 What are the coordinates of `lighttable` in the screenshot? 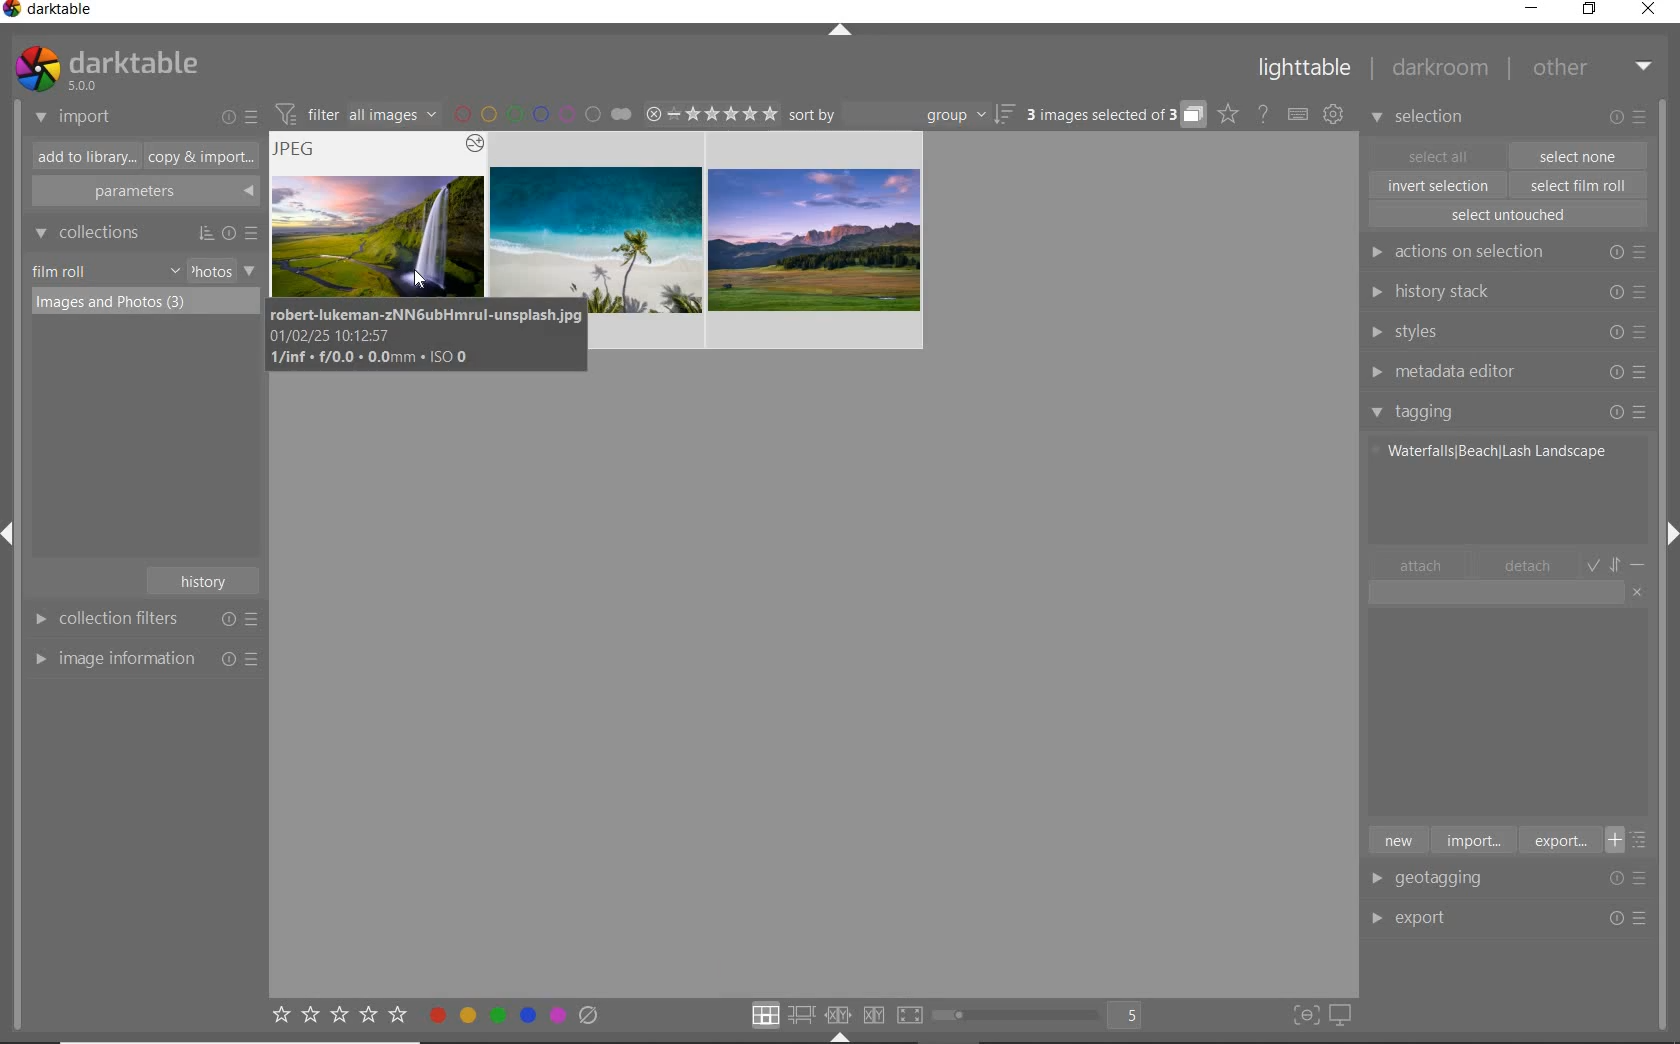 It's located at (1305, 72).